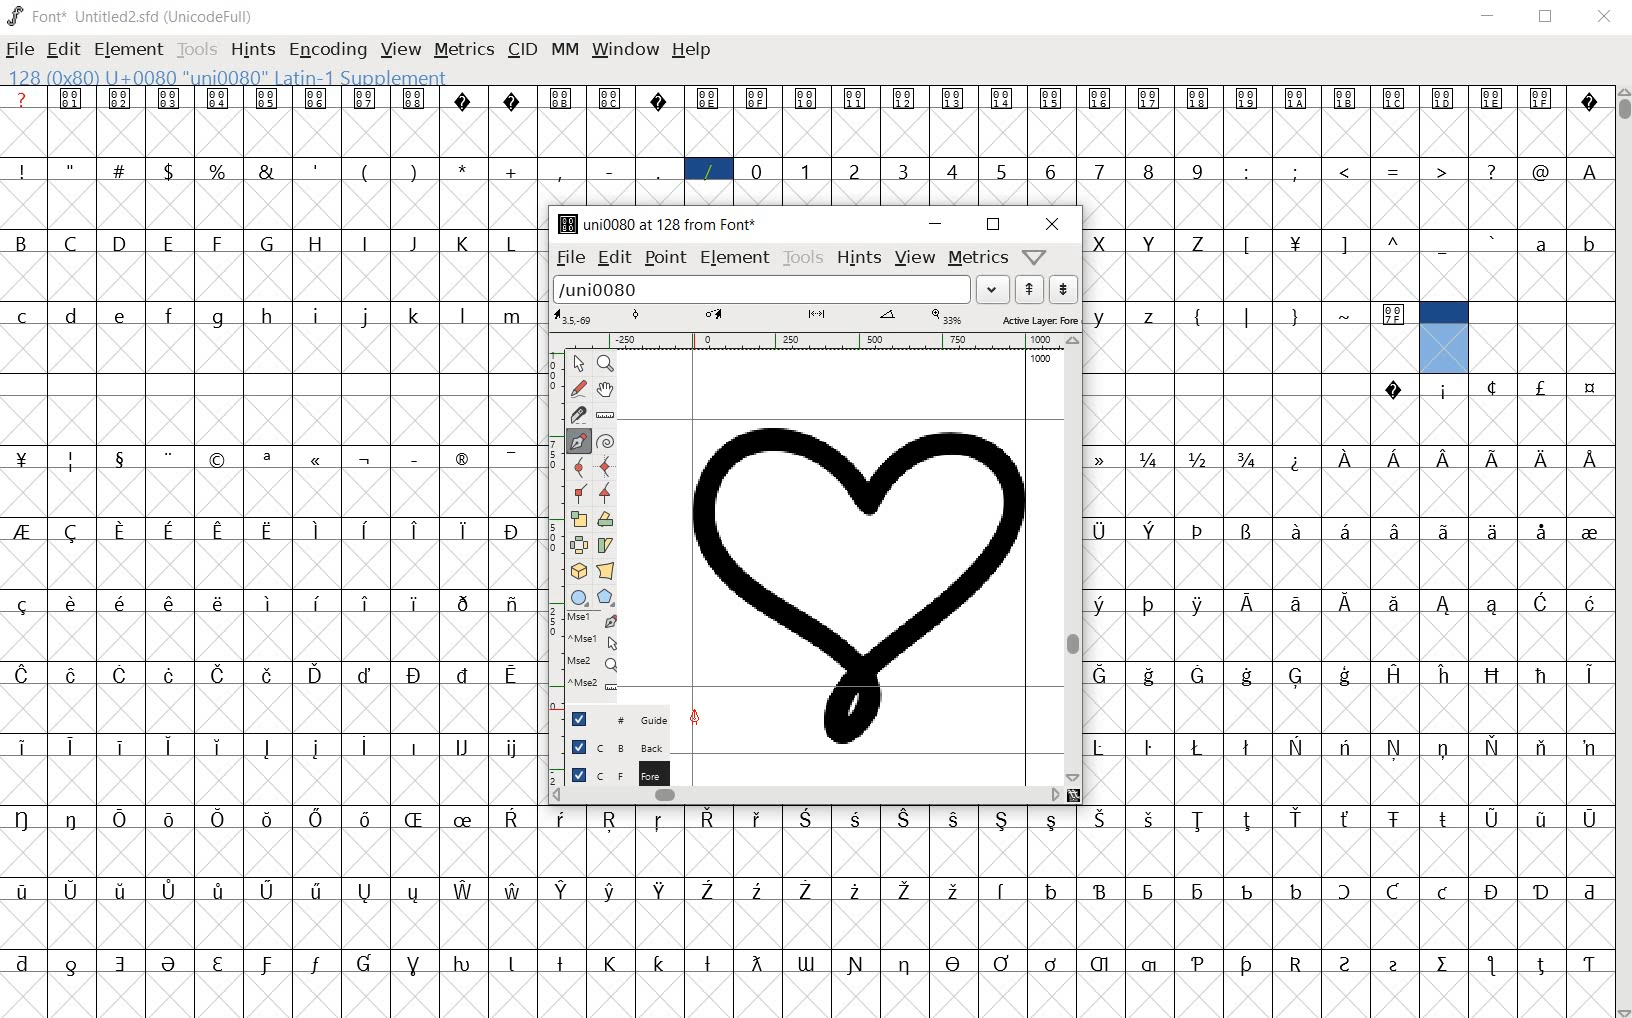 The height and width of the screenshot is (1018, 1632). What do you see at coordinates (1148, 893) in the screenshot?
I see `glyph` at bounding box center [1148, 893].